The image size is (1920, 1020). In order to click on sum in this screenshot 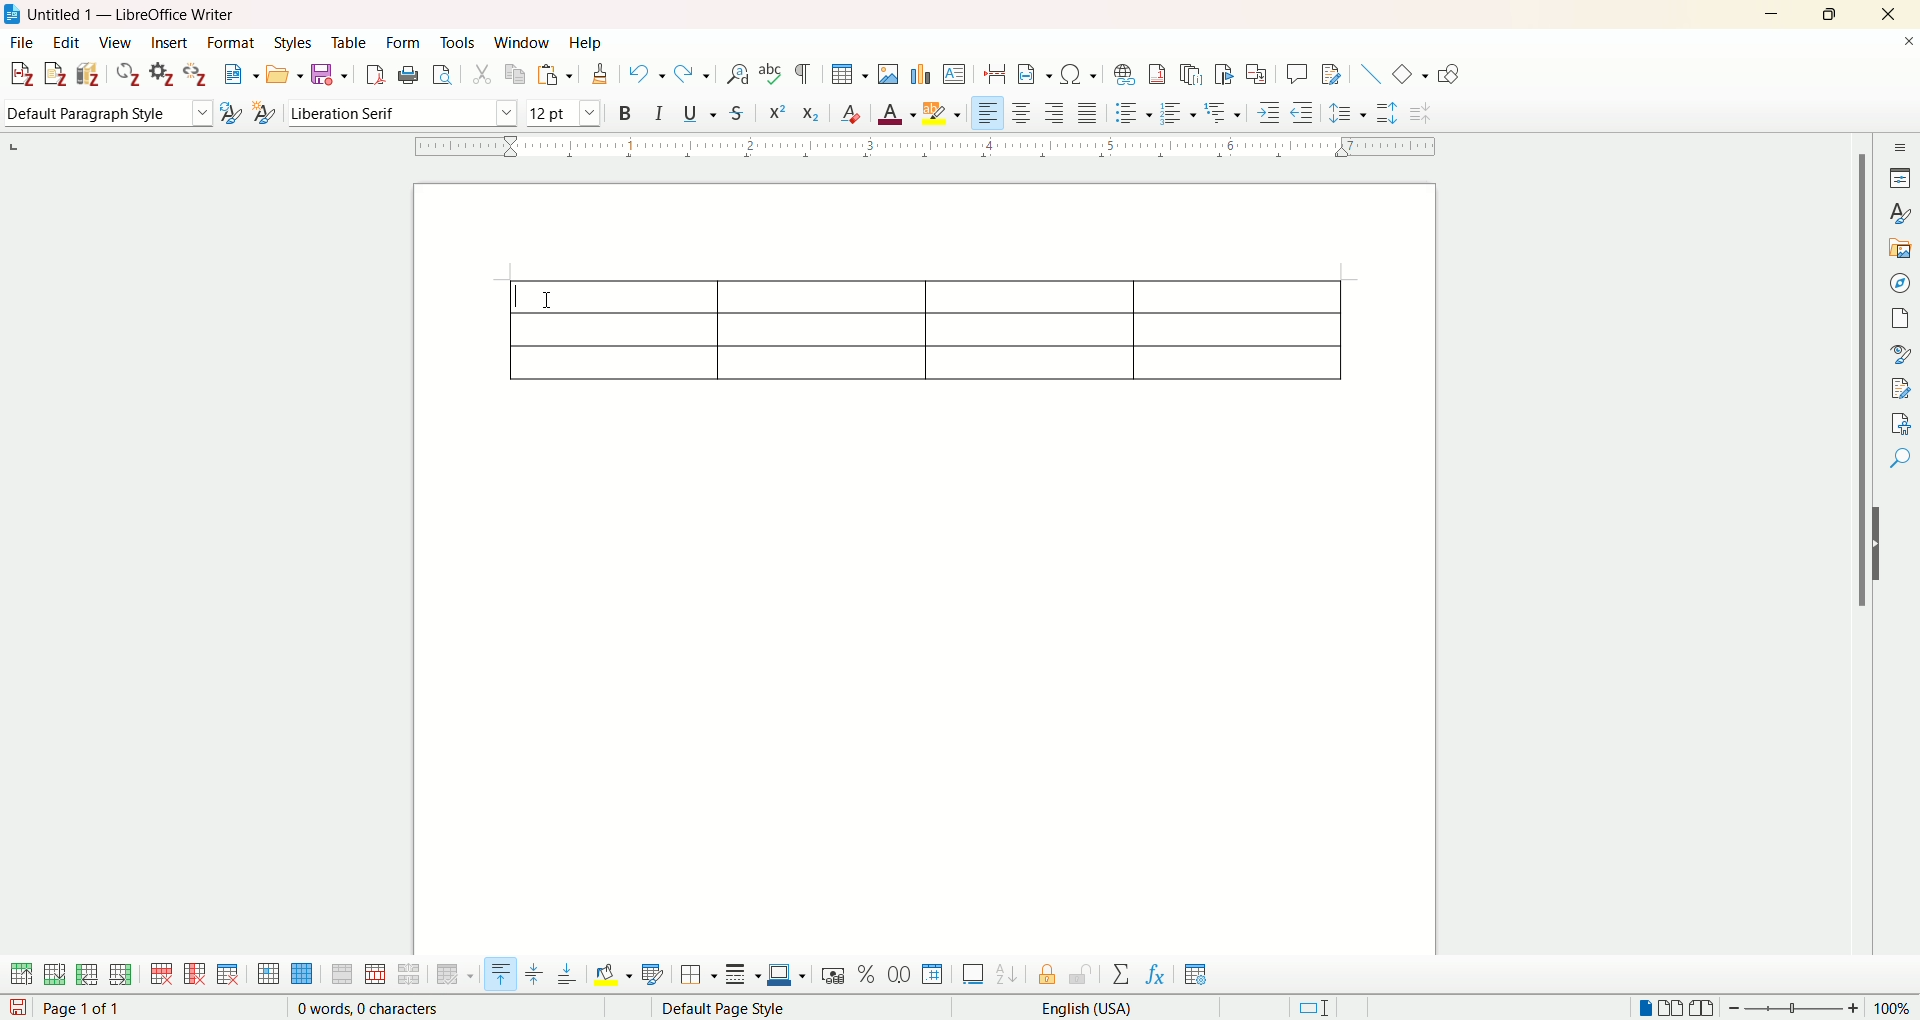, I will do `click(1121, 971)`.